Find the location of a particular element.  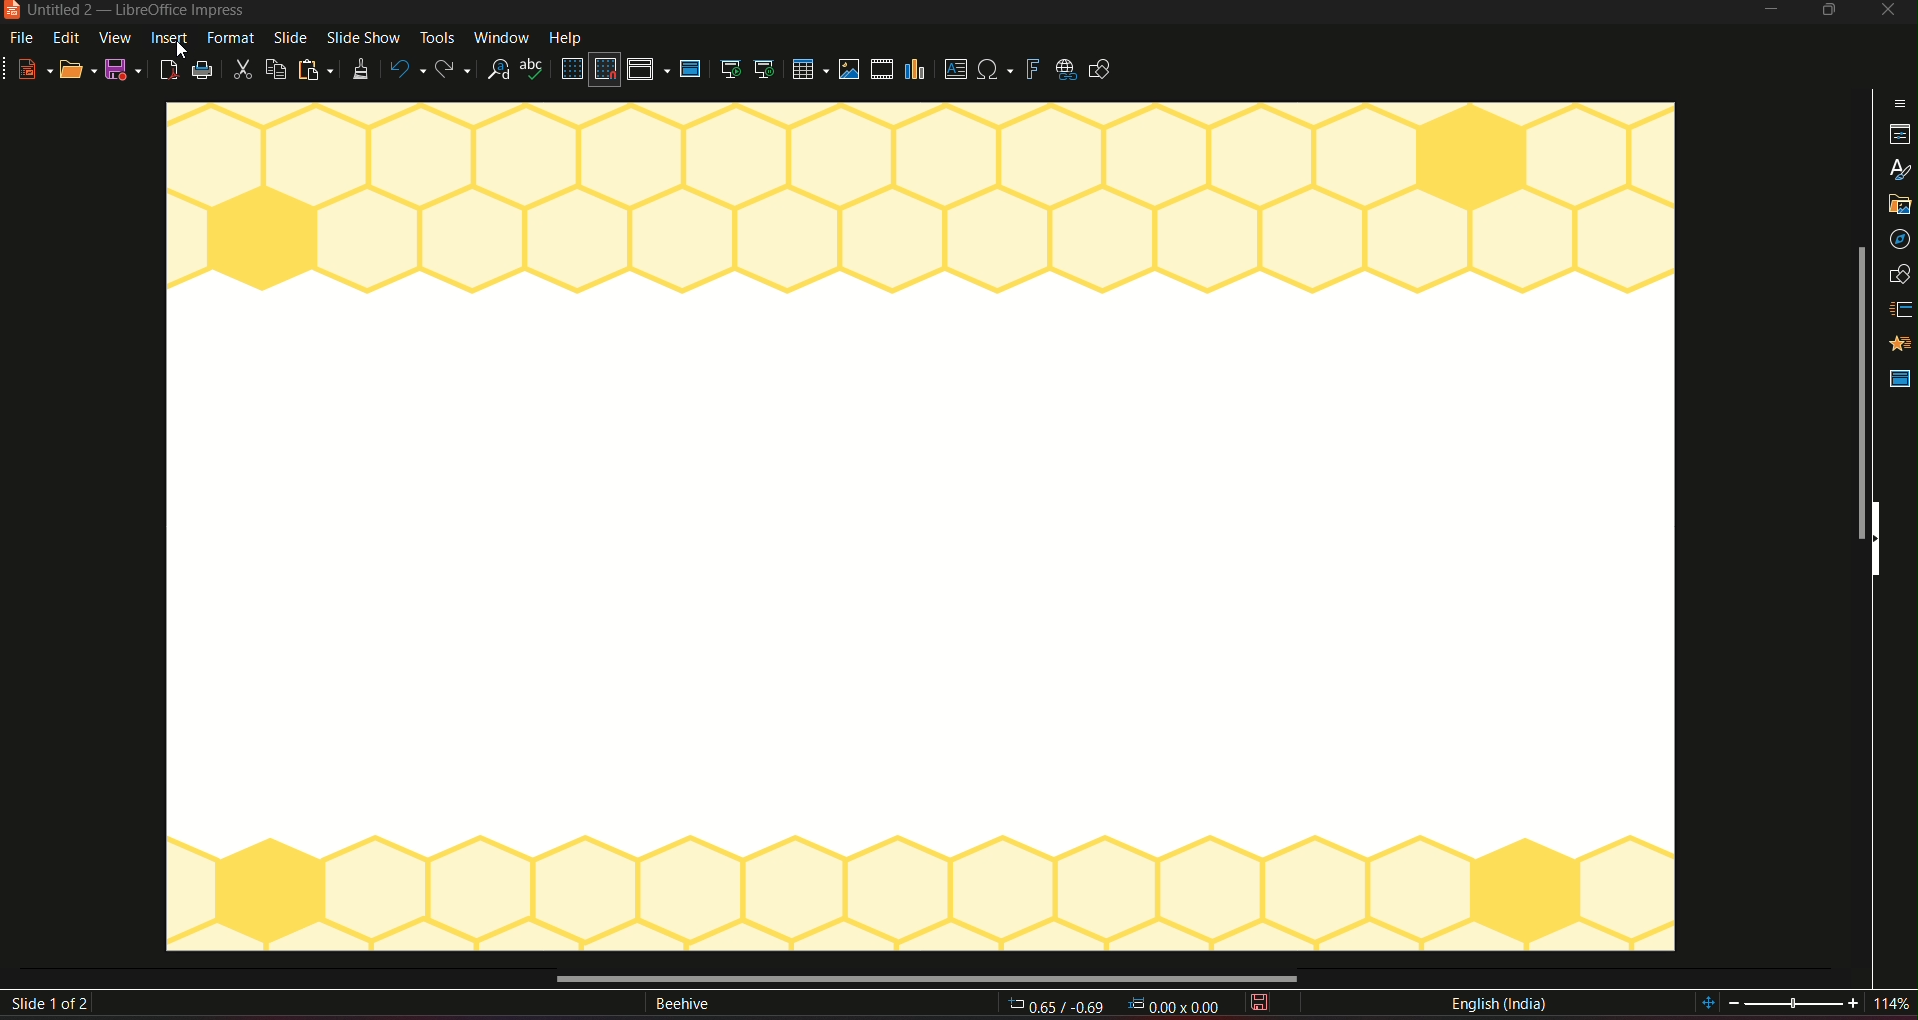

navigation is located at coordinates (1901, 240).